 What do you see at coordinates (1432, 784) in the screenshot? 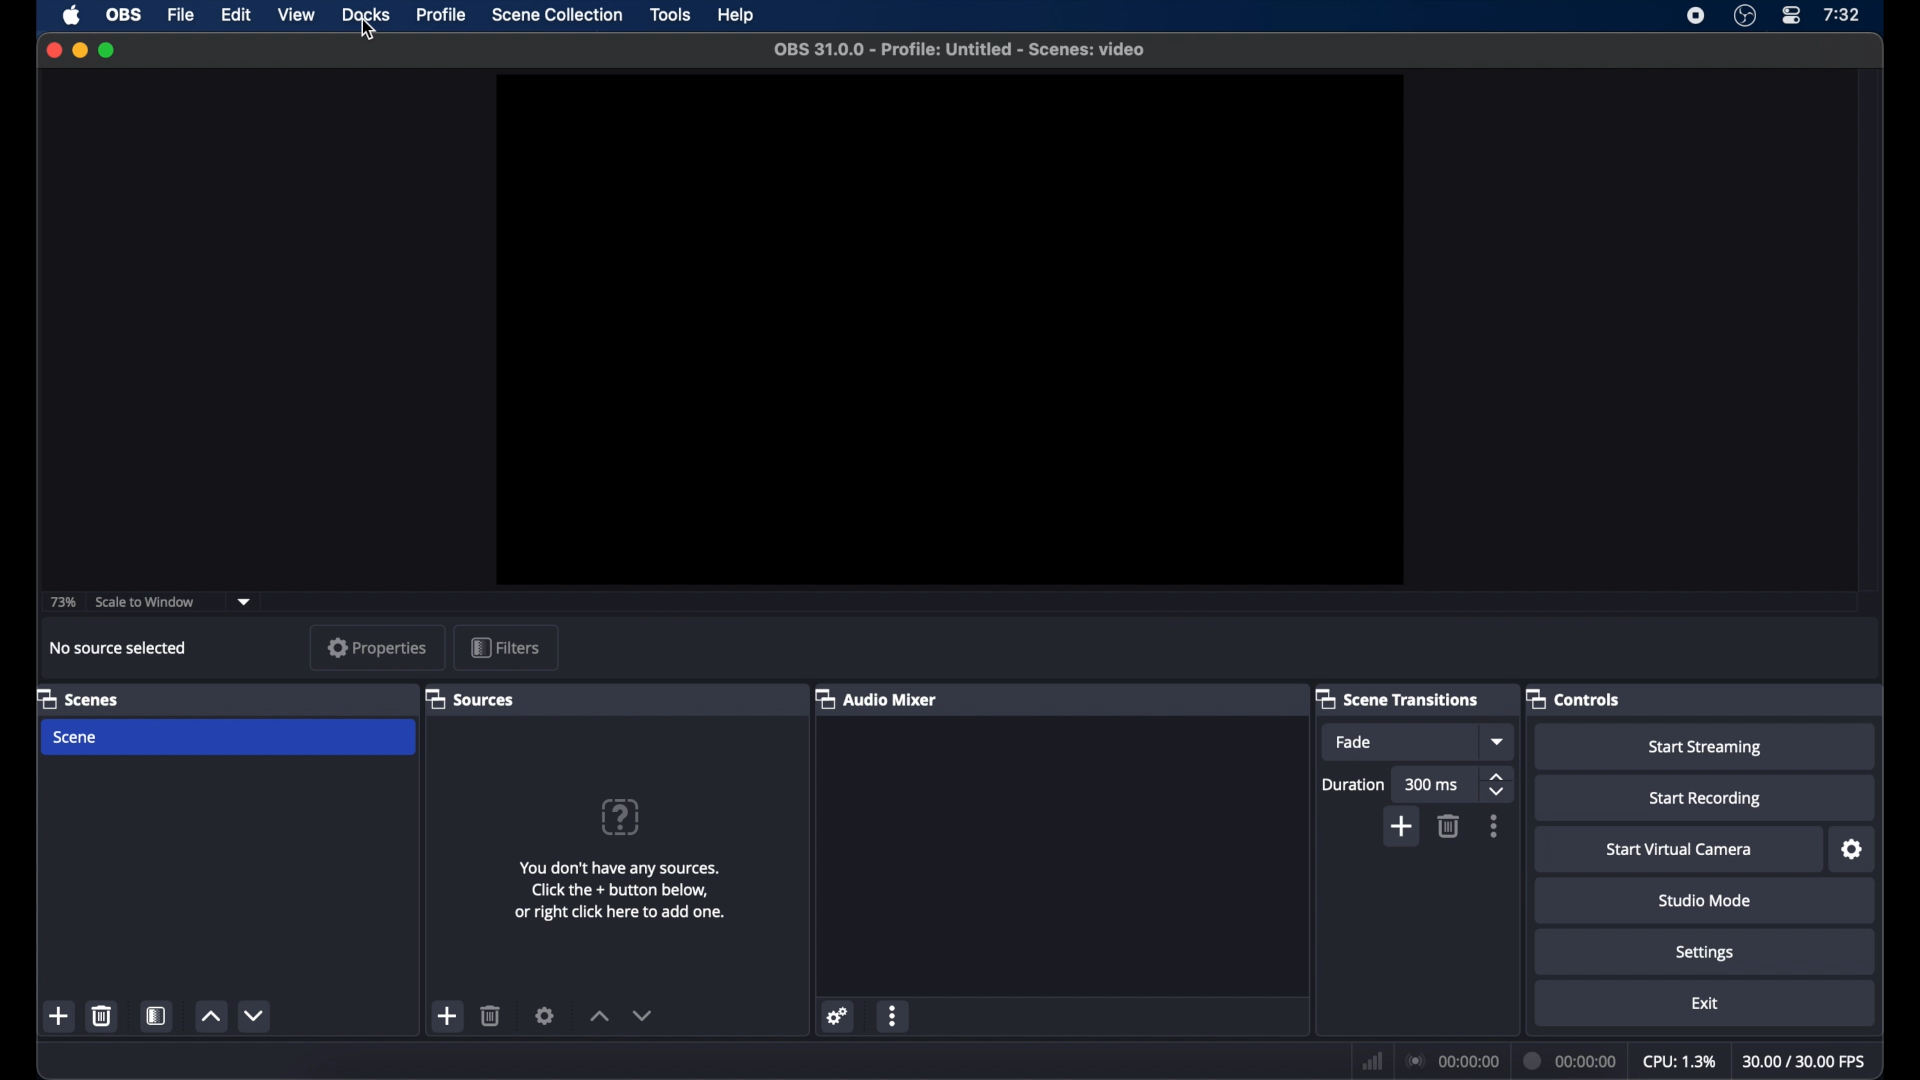
I see `300 ms` at bounding box center [1432, 784].